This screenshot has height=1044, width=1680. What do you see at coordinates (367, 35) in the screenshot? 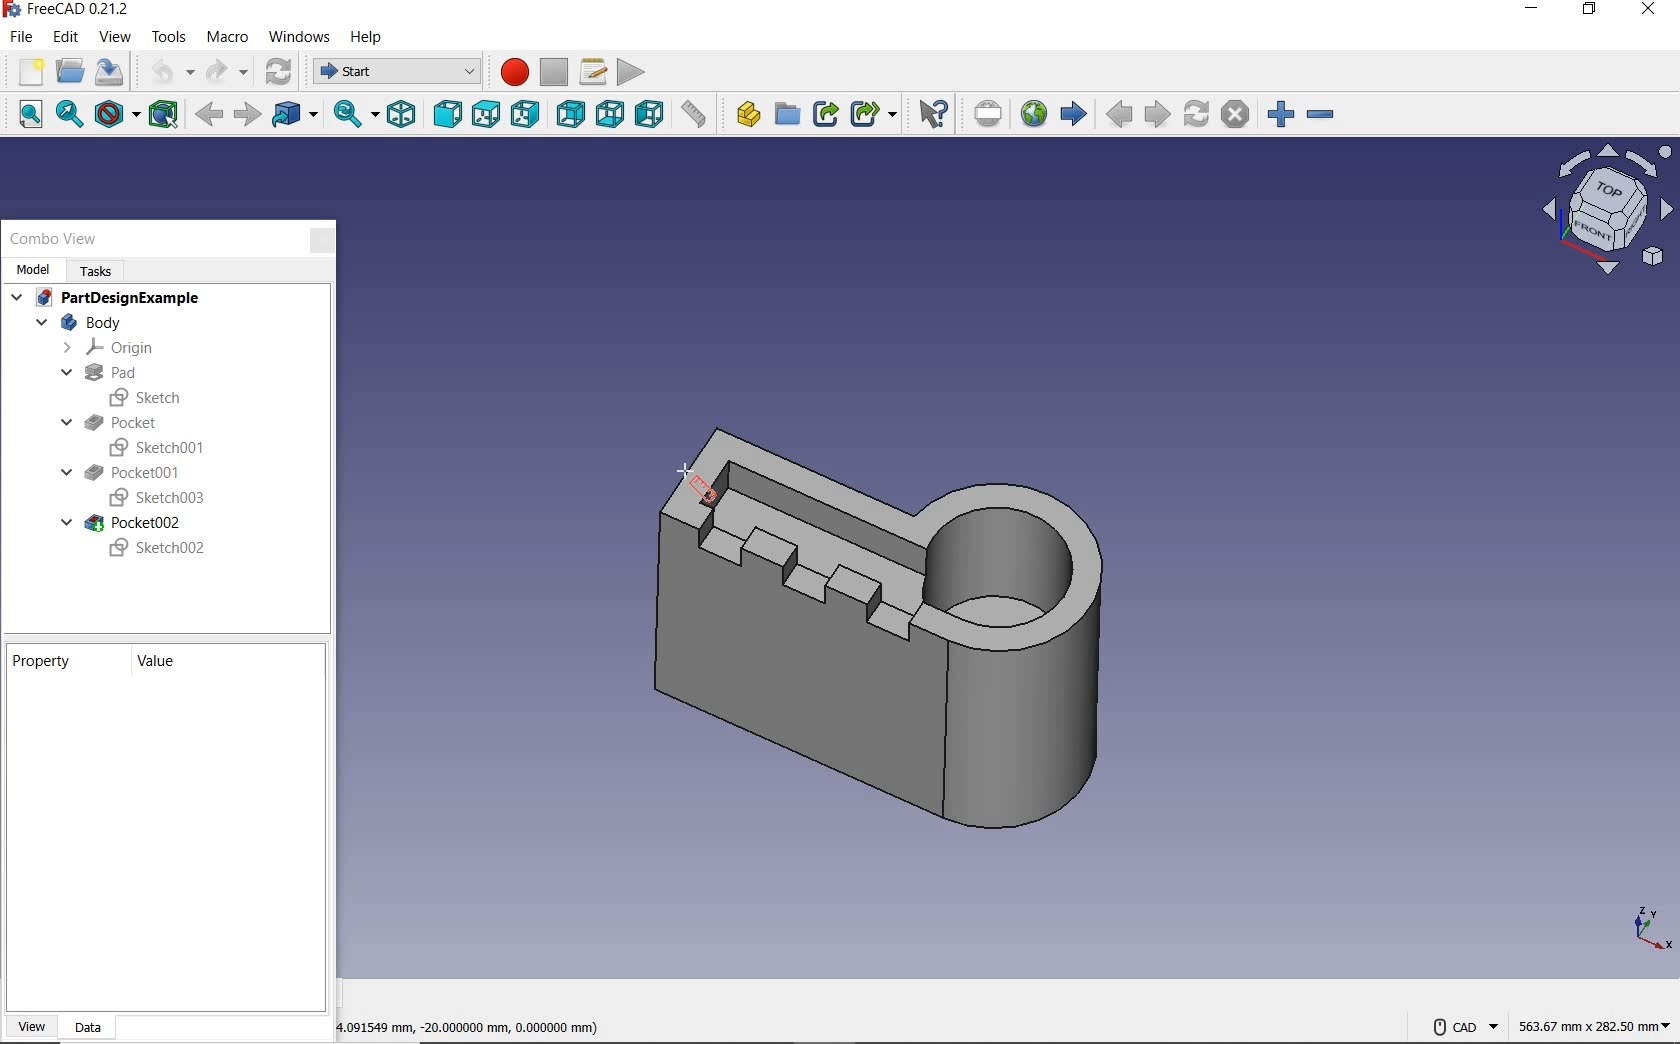
I see `help` at bounding box center [367, 35].